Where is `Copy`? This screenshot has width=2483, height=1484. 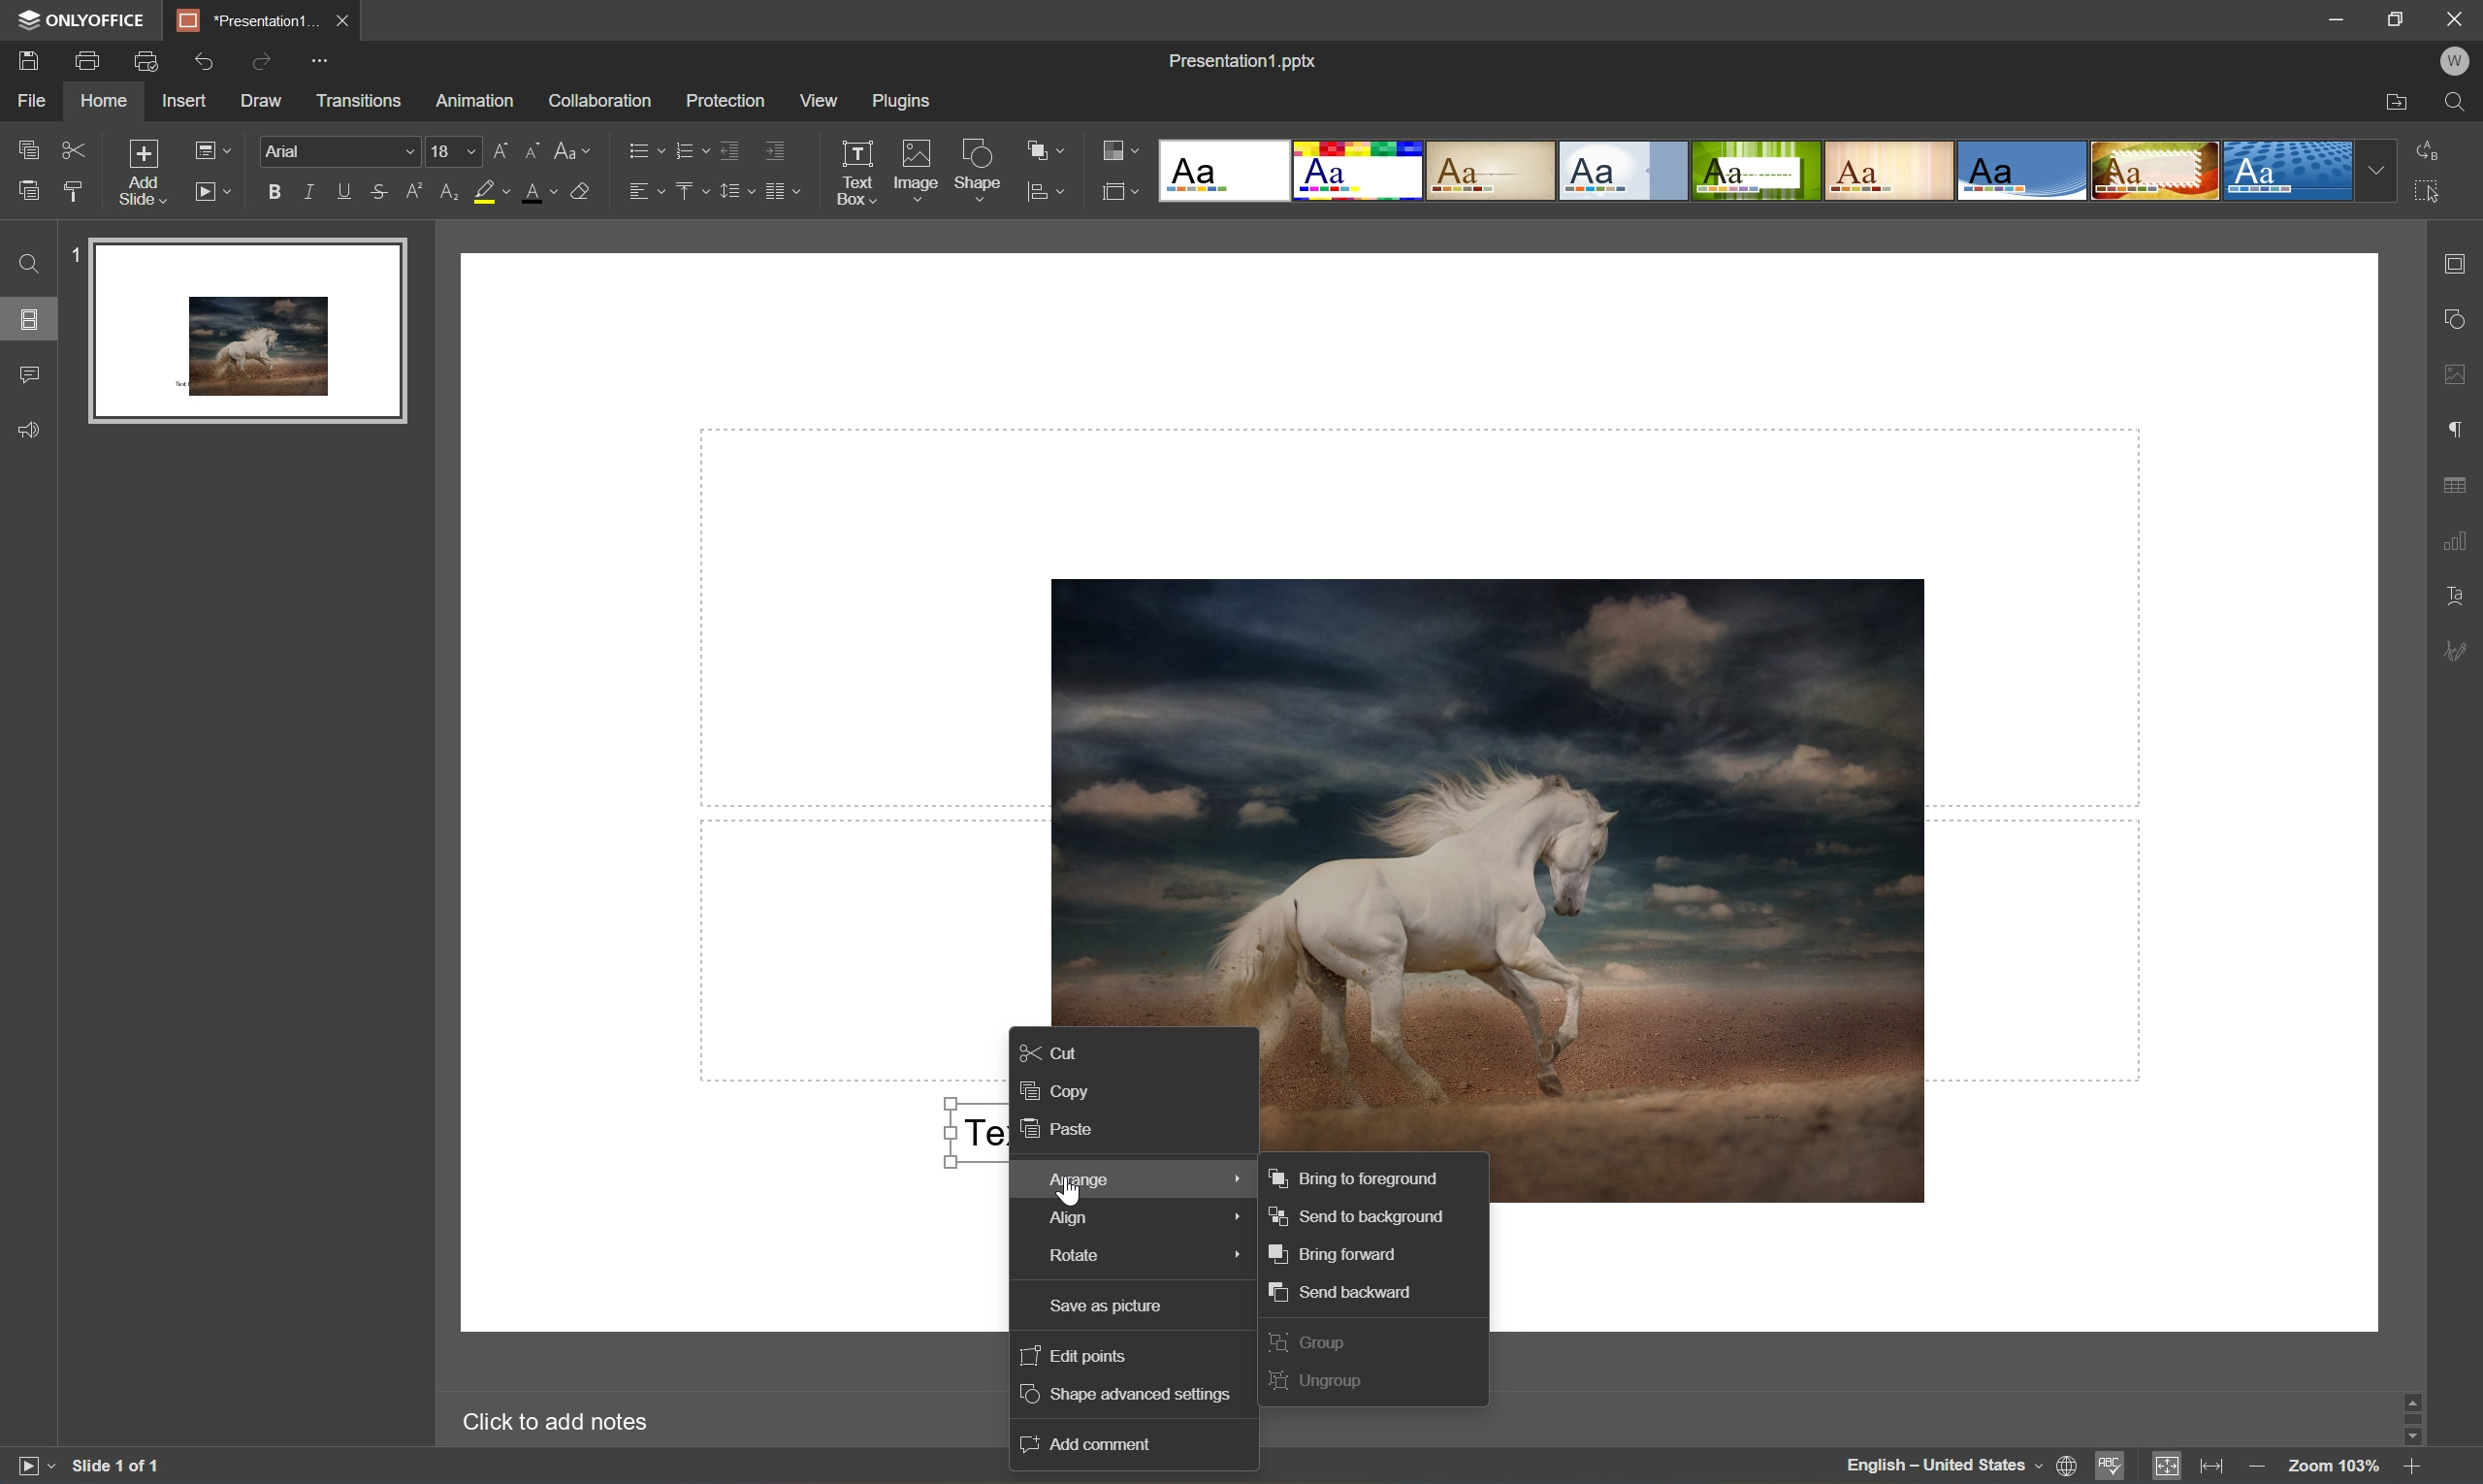 Copy is located at coordinates (30, 145).